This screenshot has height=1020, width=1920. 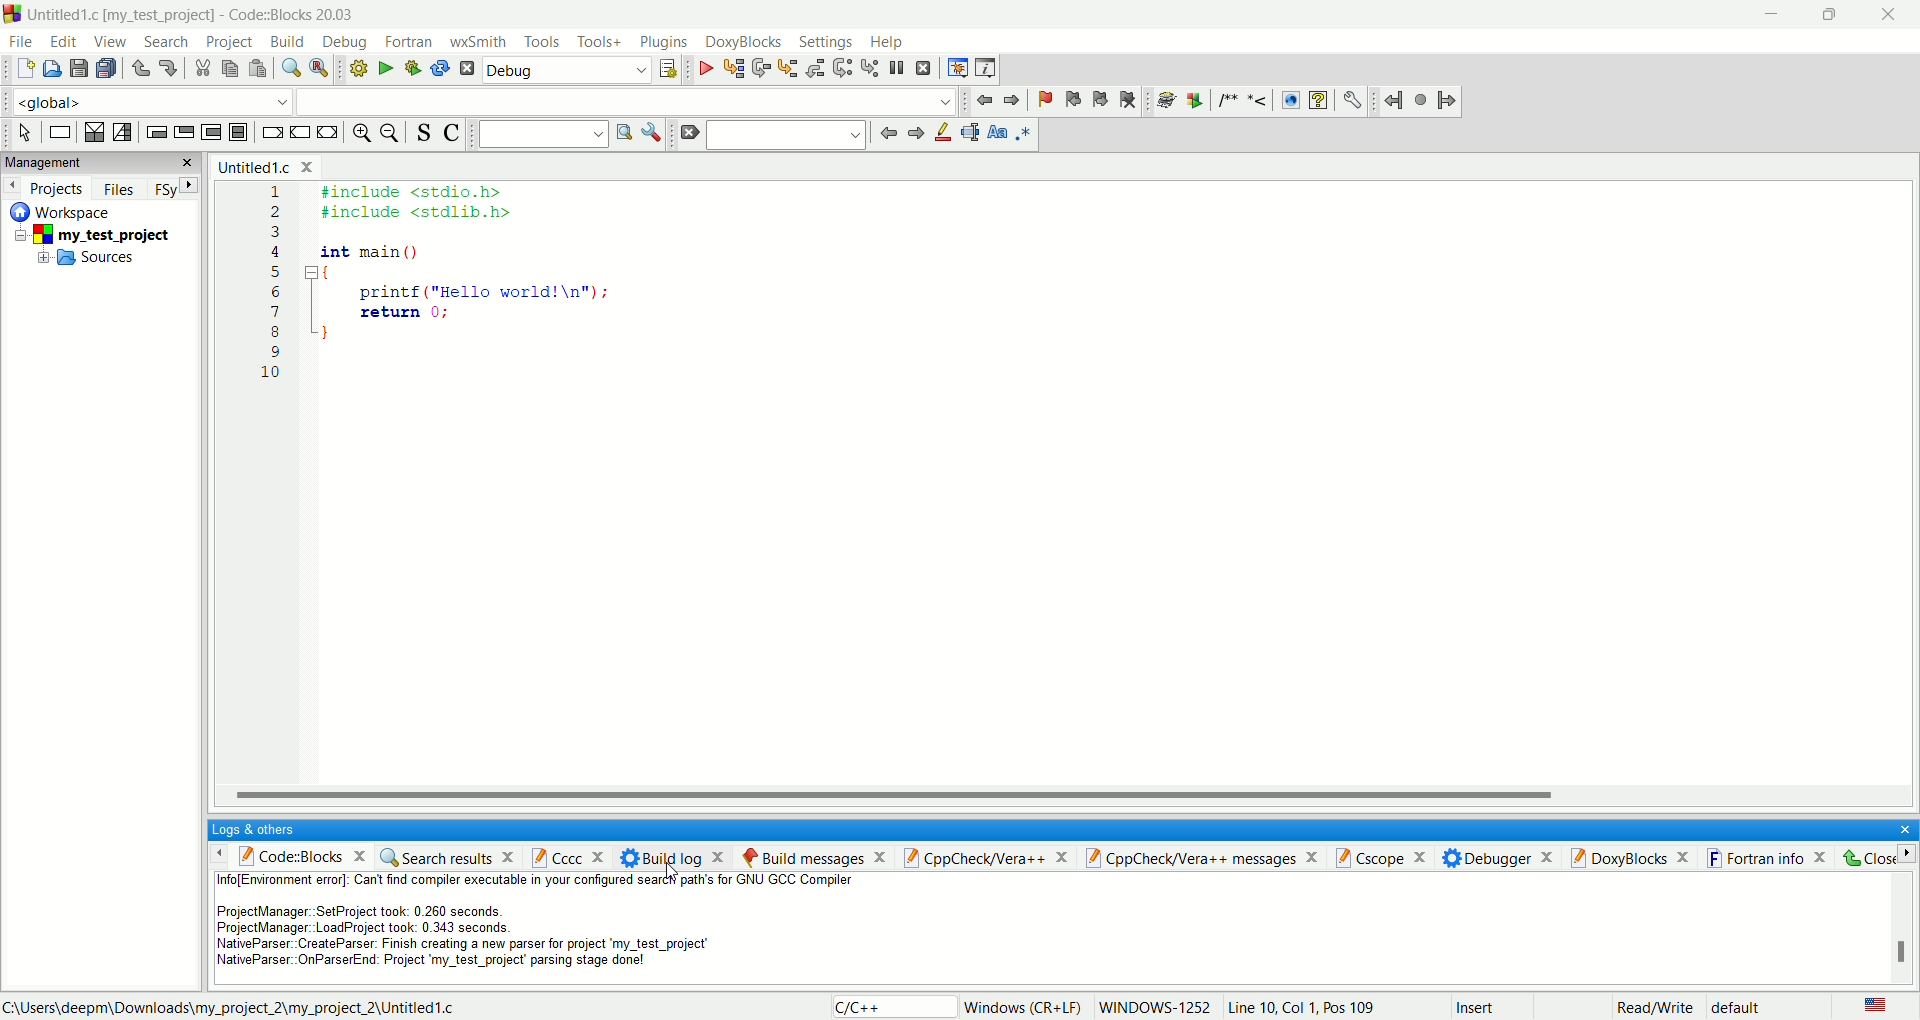 What do you see at coordinates (1024, 1008) in the screenshot?
I see `windows` at bounding box center [1024, 1008].